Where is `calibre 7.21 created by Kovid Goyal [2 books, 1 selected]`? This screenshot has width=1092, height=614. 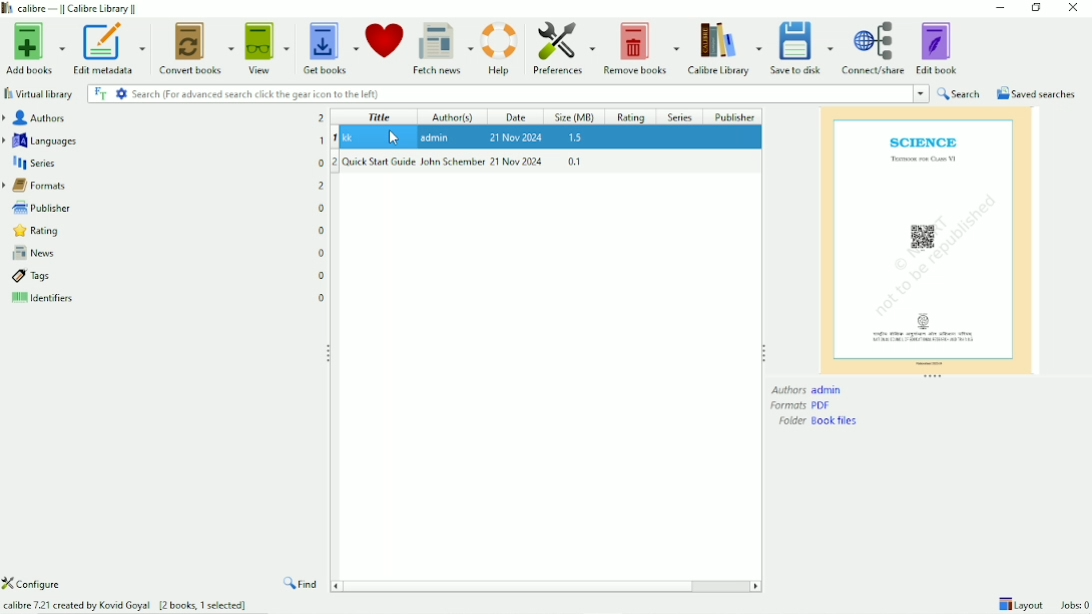 calibre 7.21 created by Kovid Goyal [2 books, 1 selected] is located at coordinates (126, 603).